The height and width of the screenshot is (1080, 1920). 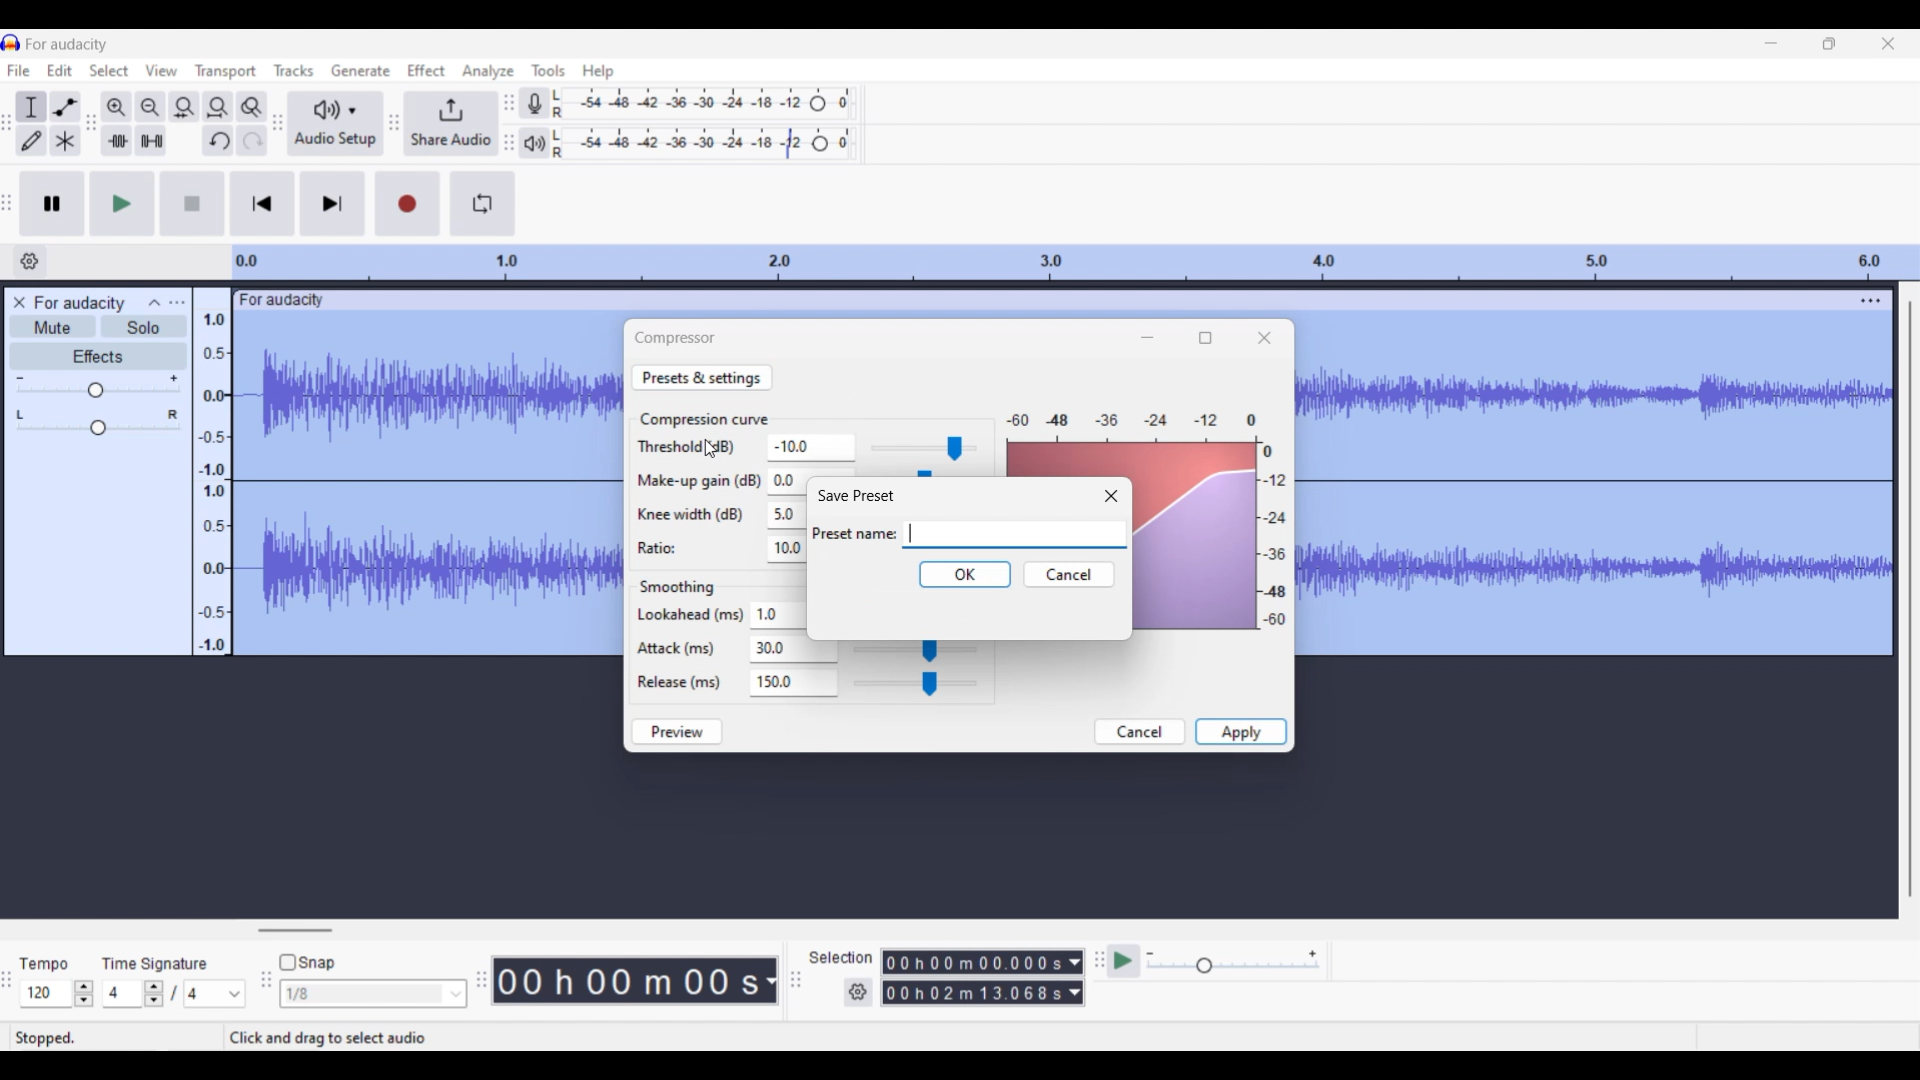 What do you see at coordinates (840, 956) in the screenshot?
I see `Indicates selection settings` at bounding box center [840, 956].